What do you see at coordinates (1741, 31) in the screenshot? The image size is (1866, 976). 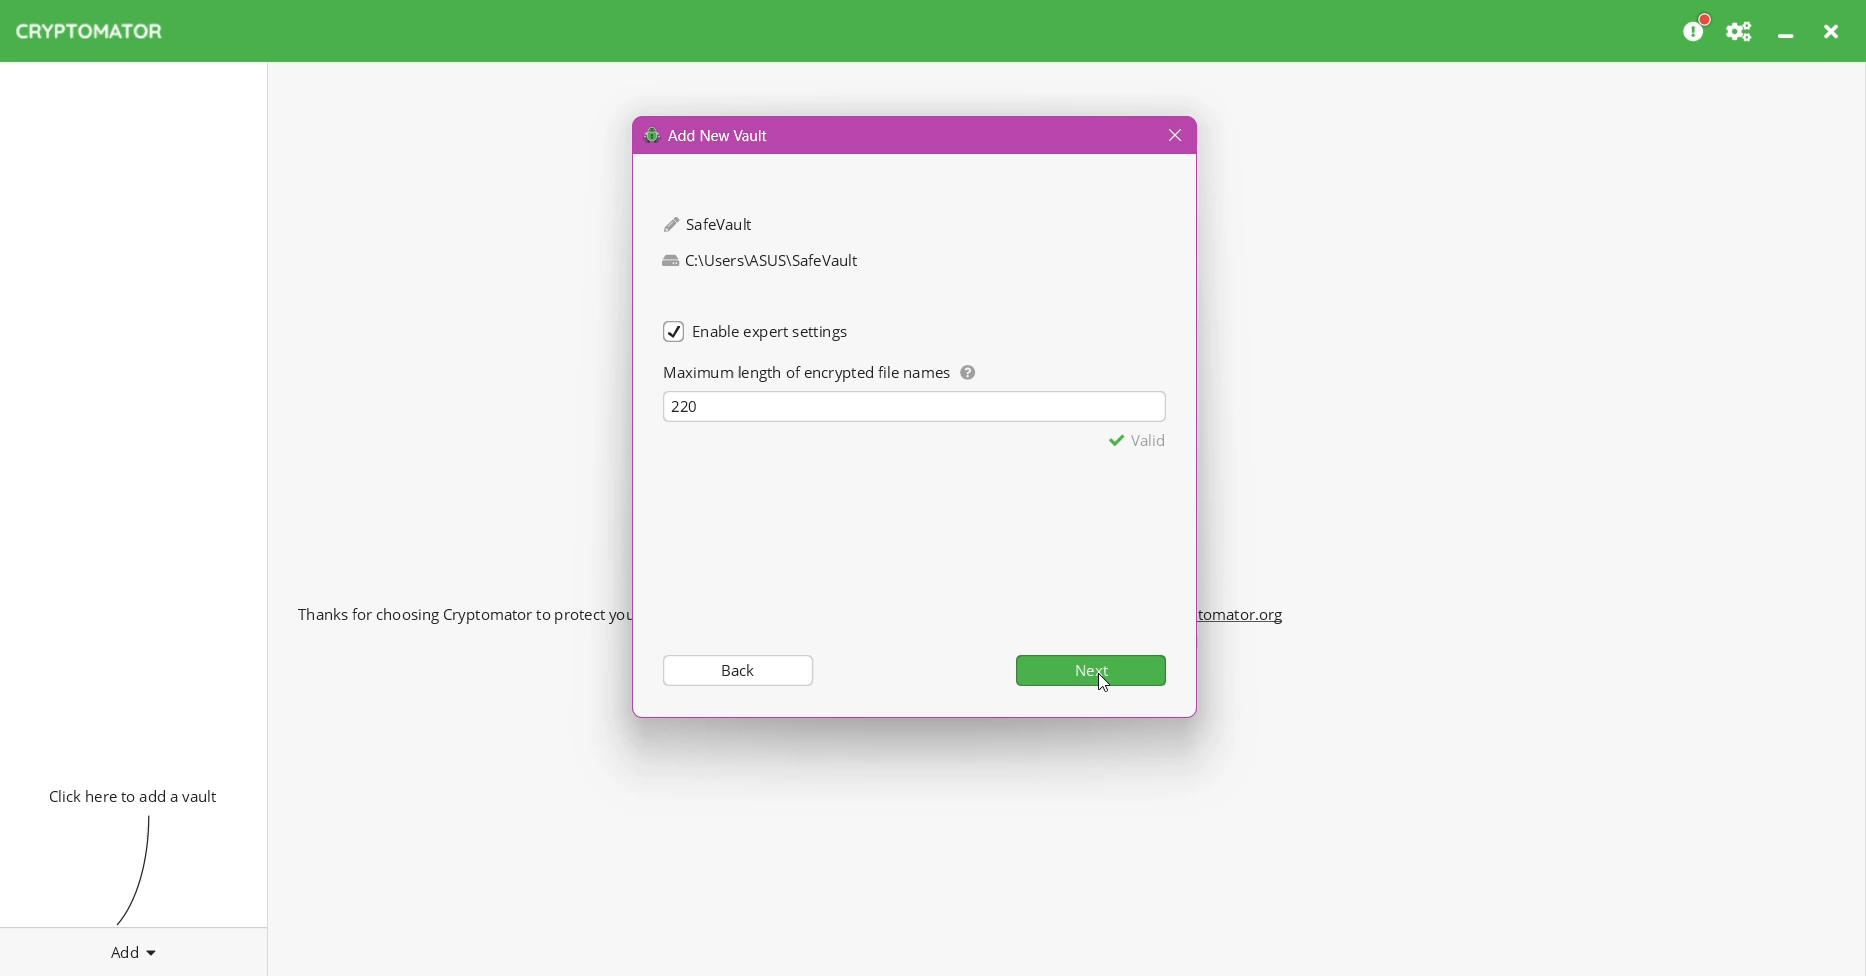 I see `Preferences` at bounding box center [1741, 31].